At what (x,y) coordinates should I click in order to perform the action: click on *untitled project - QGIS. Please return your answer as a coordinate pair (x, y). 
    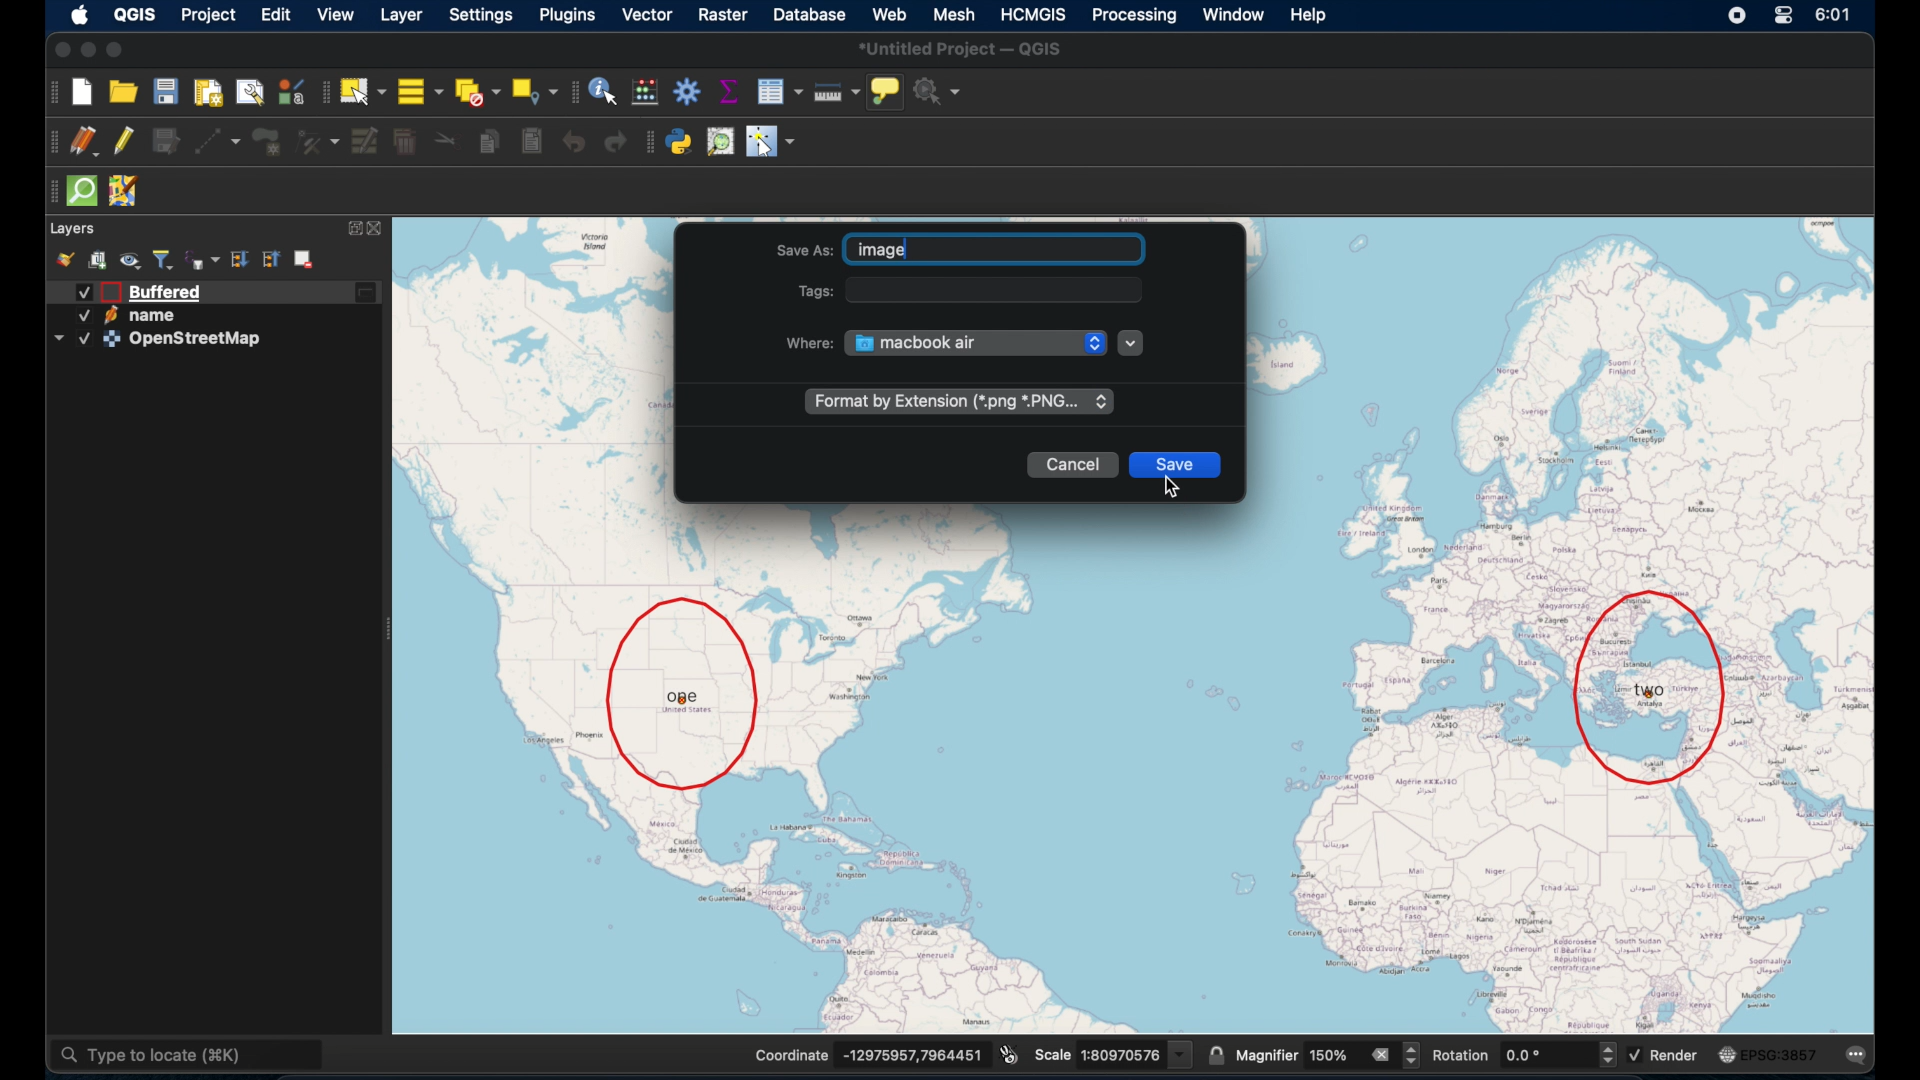
    Looking at the image, I should click on (965, 49).